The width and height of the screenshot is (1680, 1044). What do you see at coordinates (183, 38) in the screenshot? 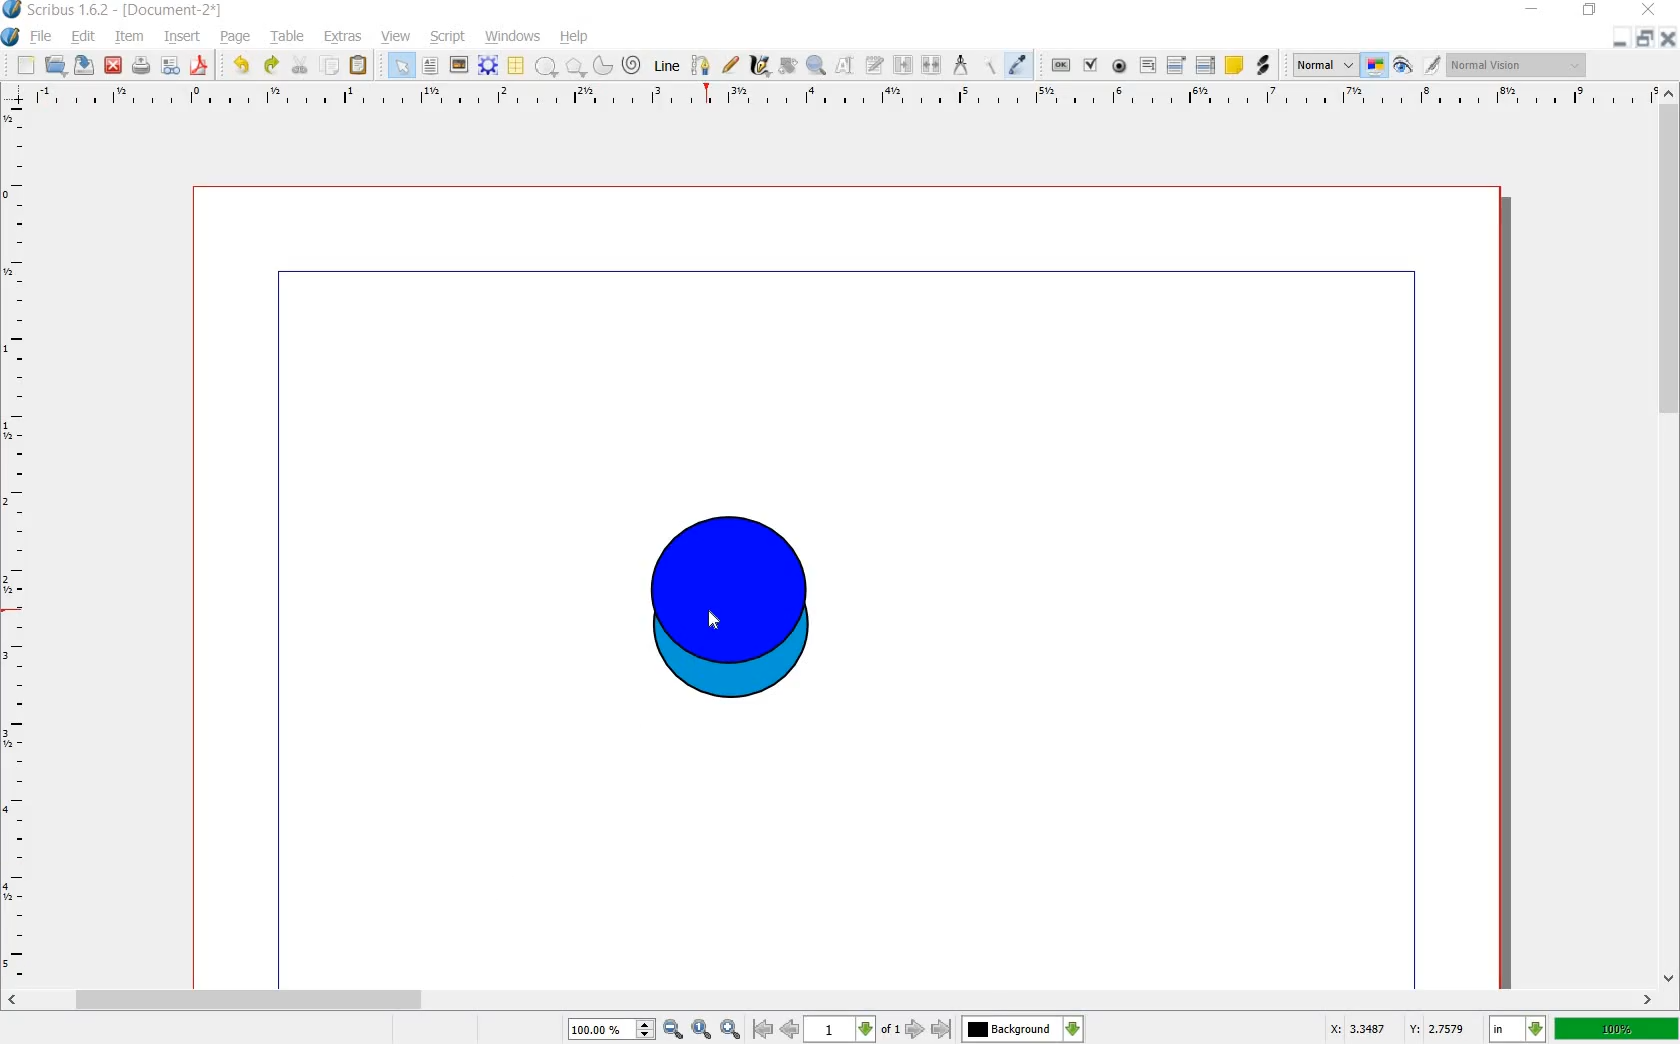
I see `insert` at bounding box center [183, 38].